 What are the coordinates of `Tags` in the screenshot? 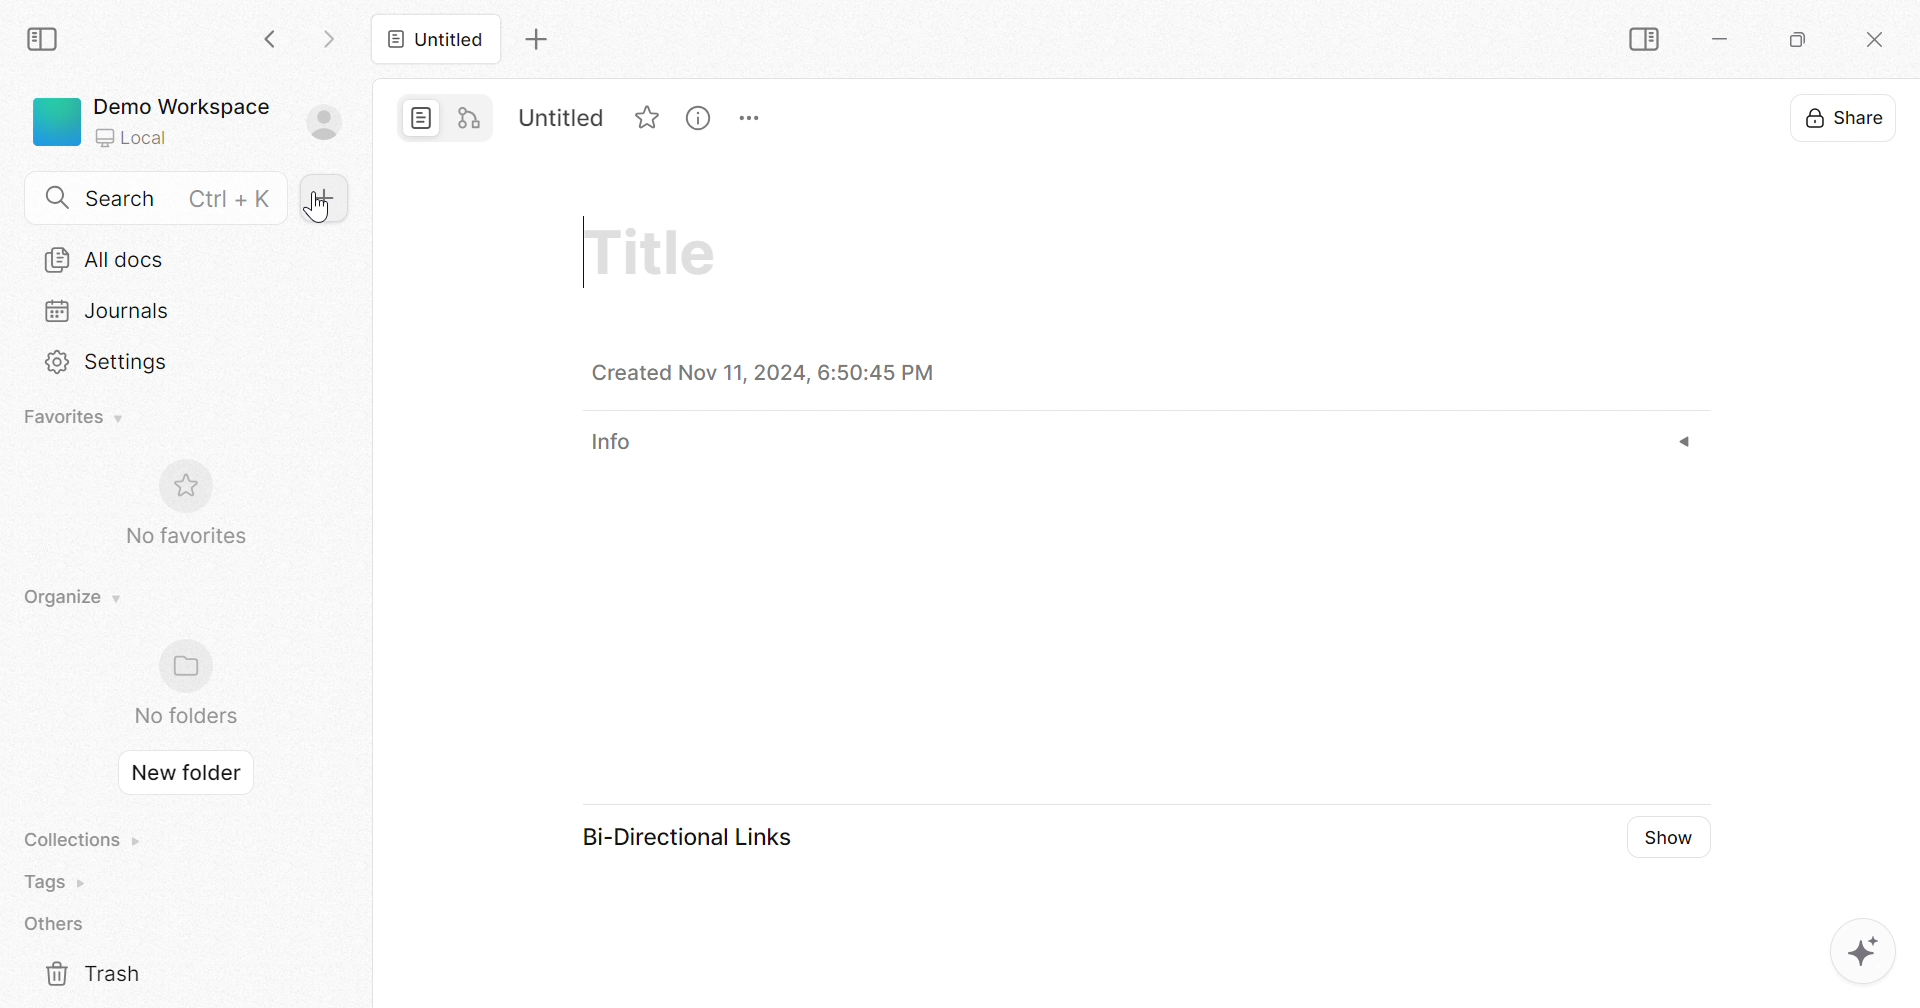 It's located at (58, 882).